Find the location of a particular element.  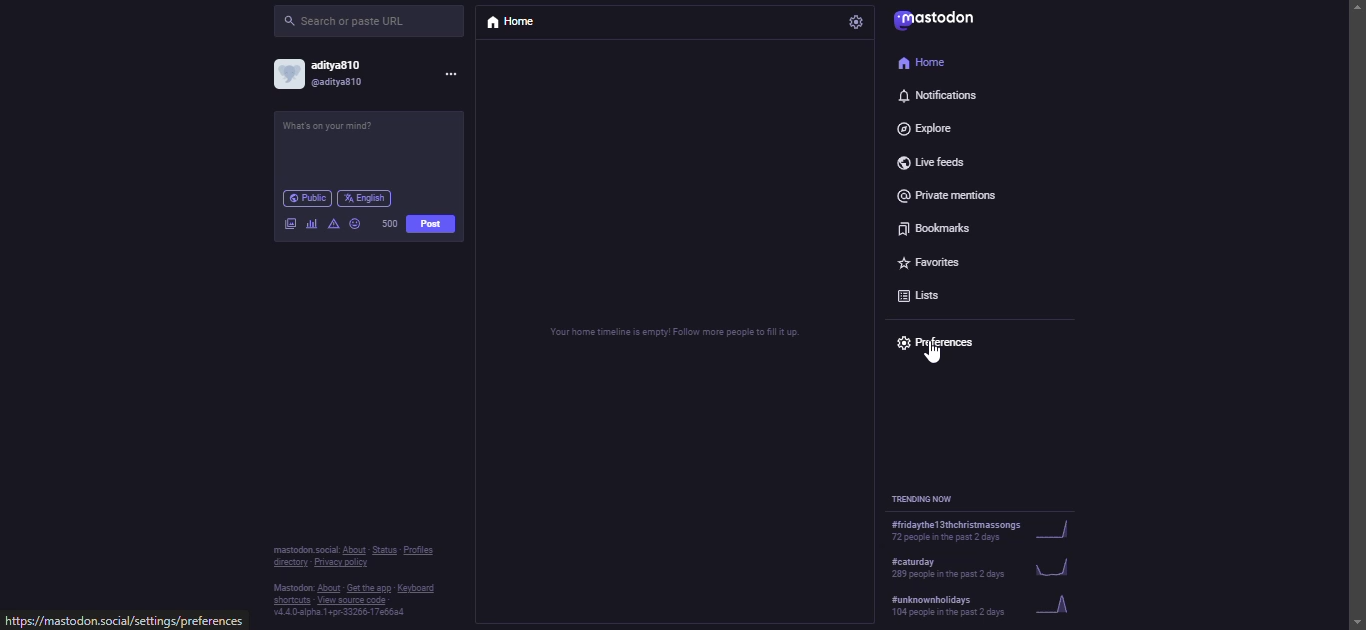

lists is located at coordinates (918, 292).